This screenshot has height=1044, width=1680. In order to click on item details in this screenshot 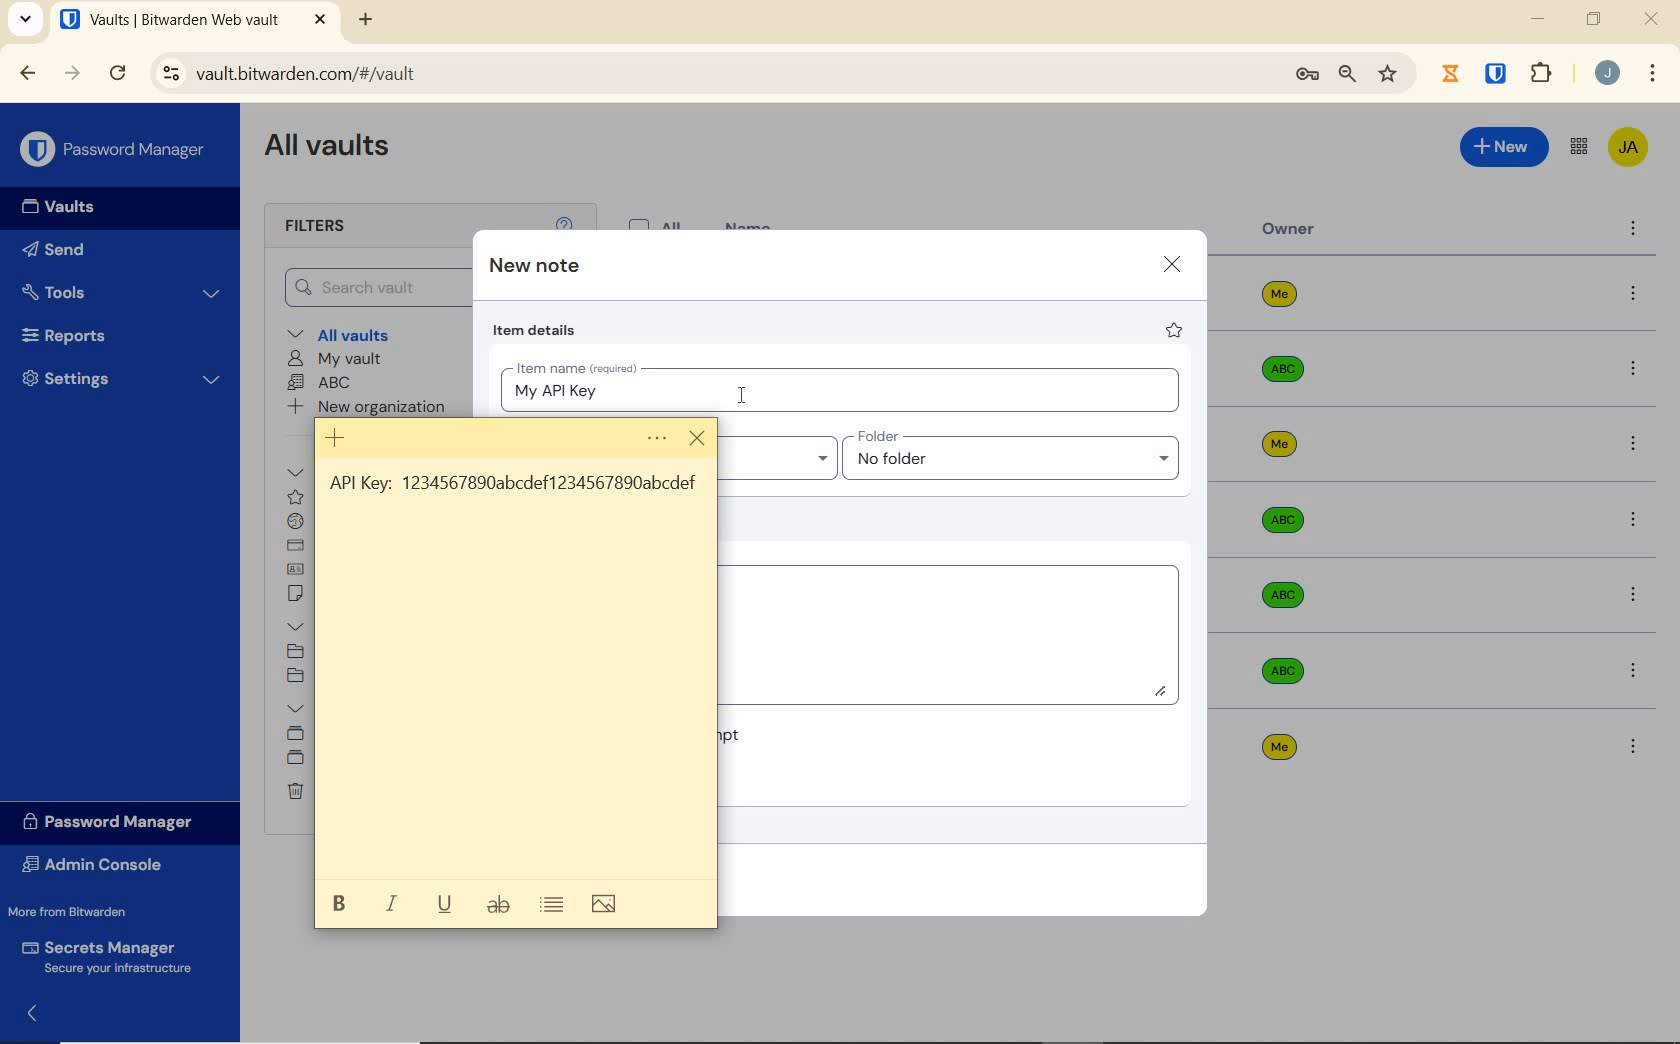, I will do `click(535, 333)`.